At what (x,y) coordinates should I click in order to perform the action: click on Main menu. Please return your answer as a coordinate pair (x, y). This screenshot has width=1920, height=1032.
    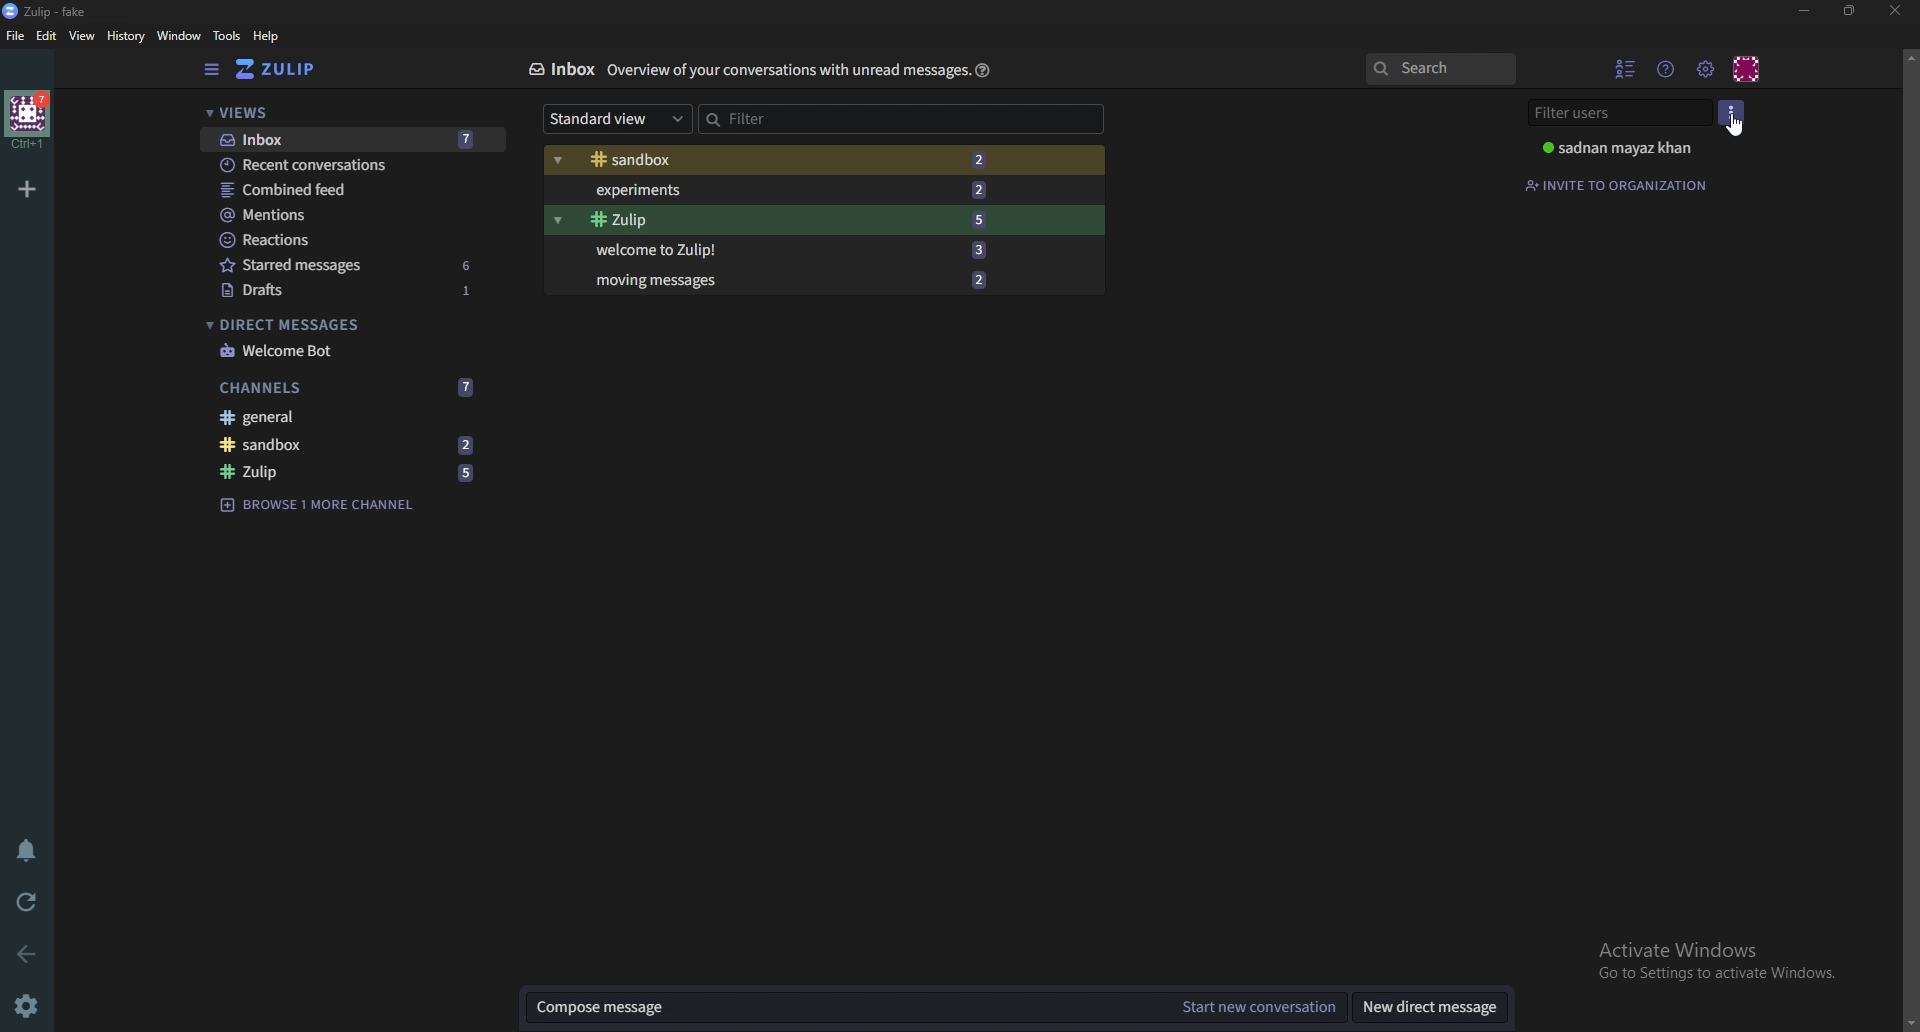
    Looking at the image, I should click on (1704, 67).